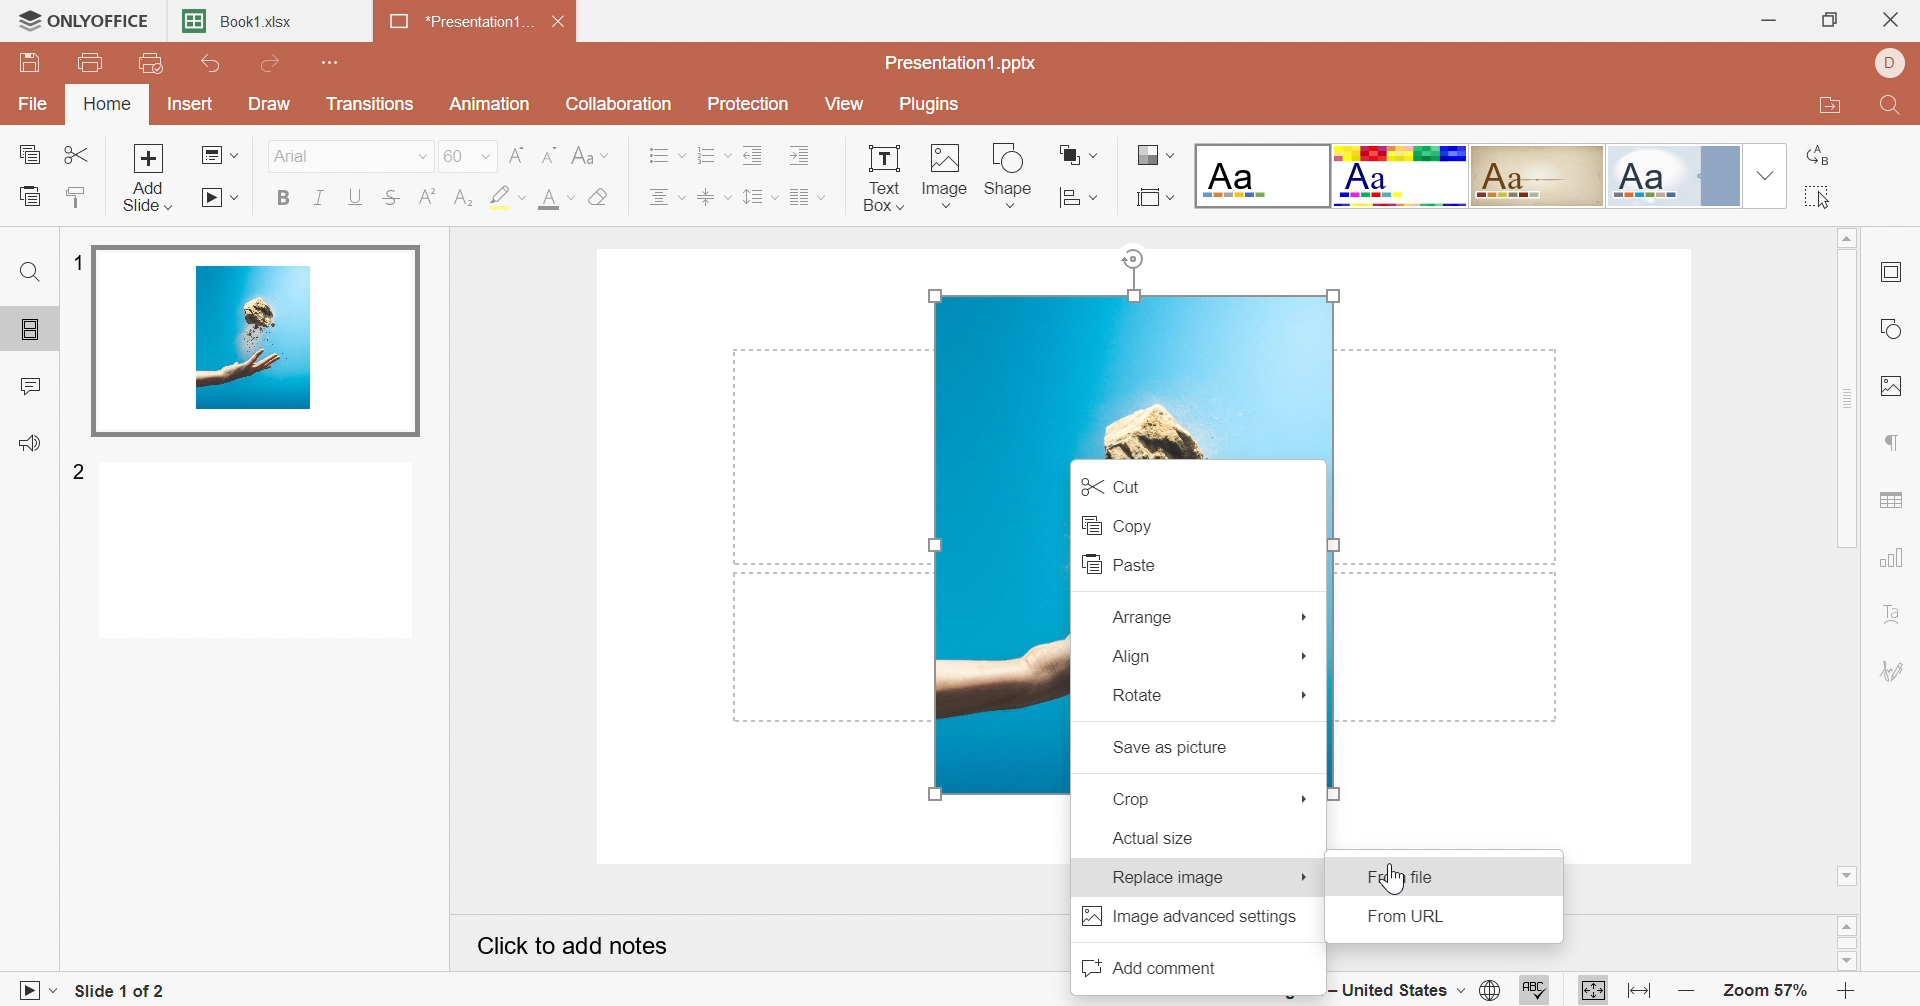 The image size is (1920, 1006). Describe the element at coordinates (259, 336) in the screenshot. I see `Slide` at that location.